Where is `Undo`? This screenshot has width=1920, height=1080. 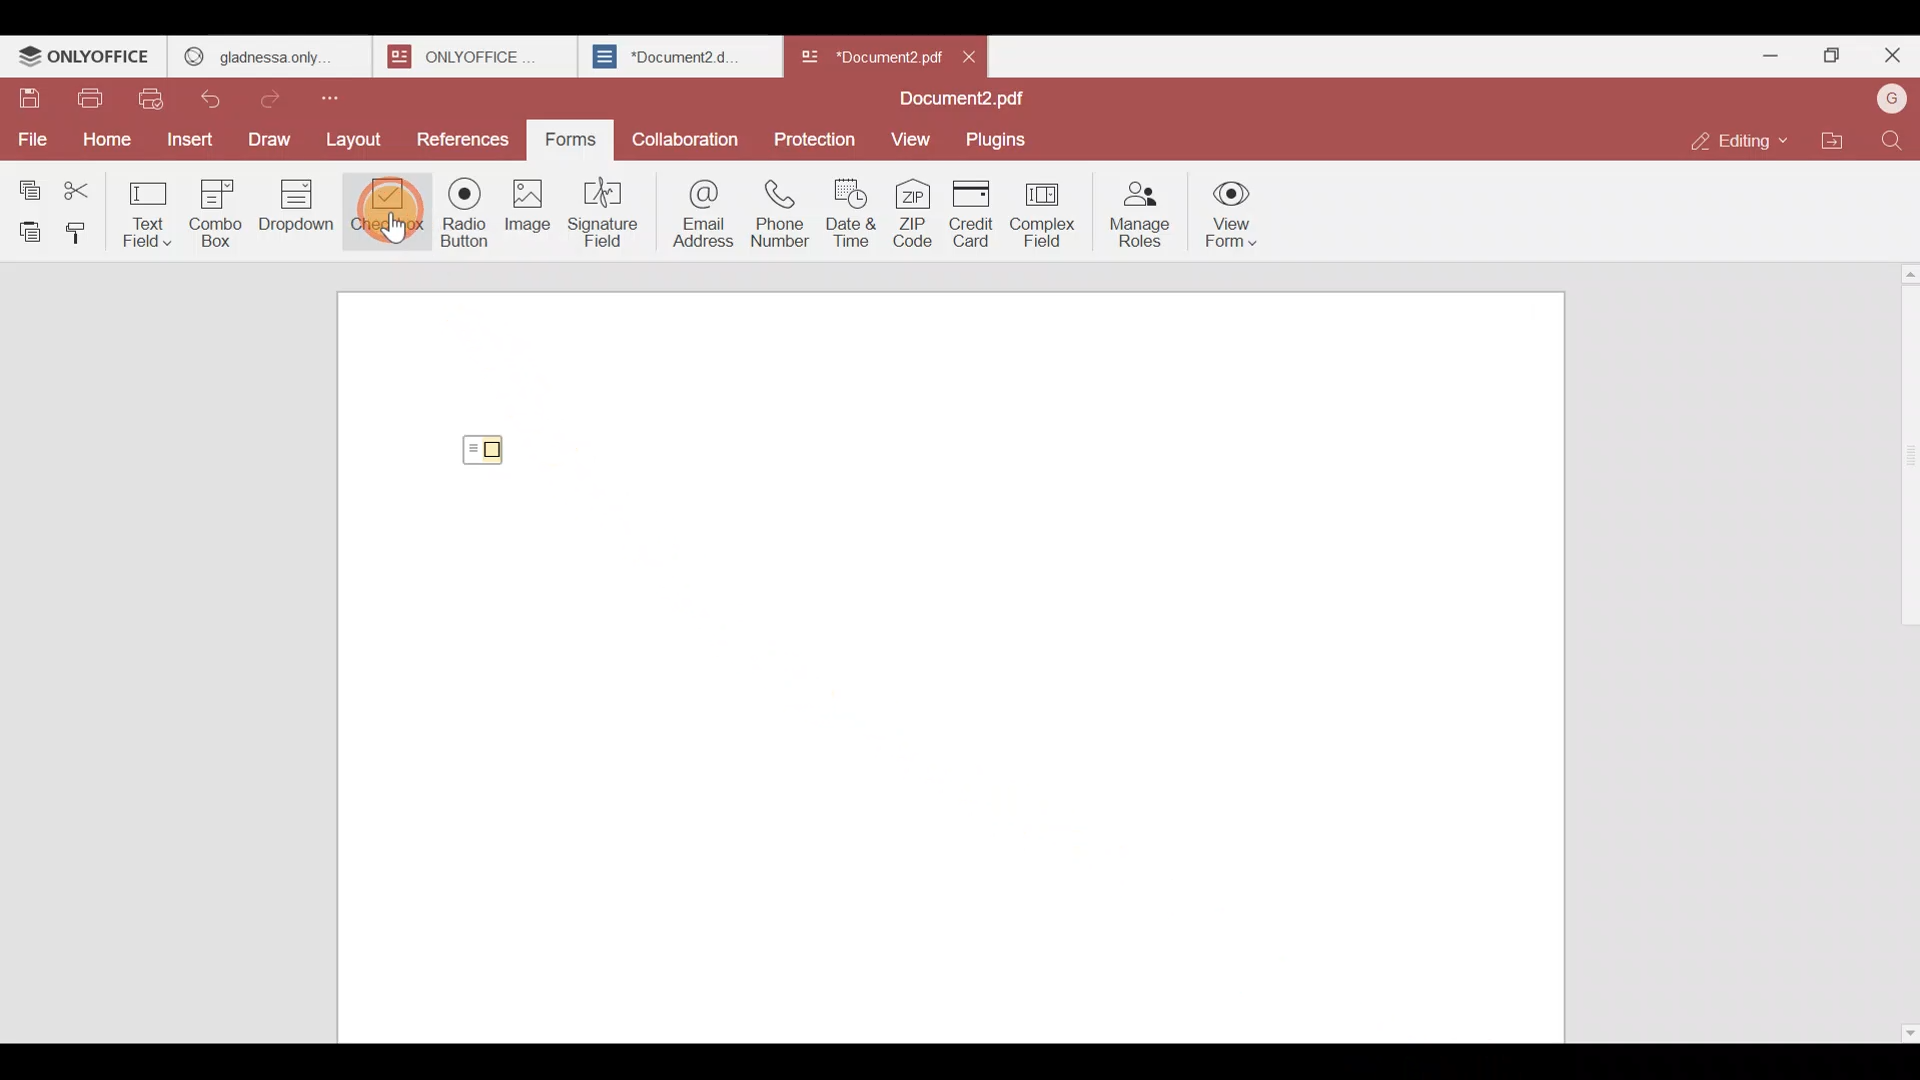
Undo is located at coordinates (220, 95).